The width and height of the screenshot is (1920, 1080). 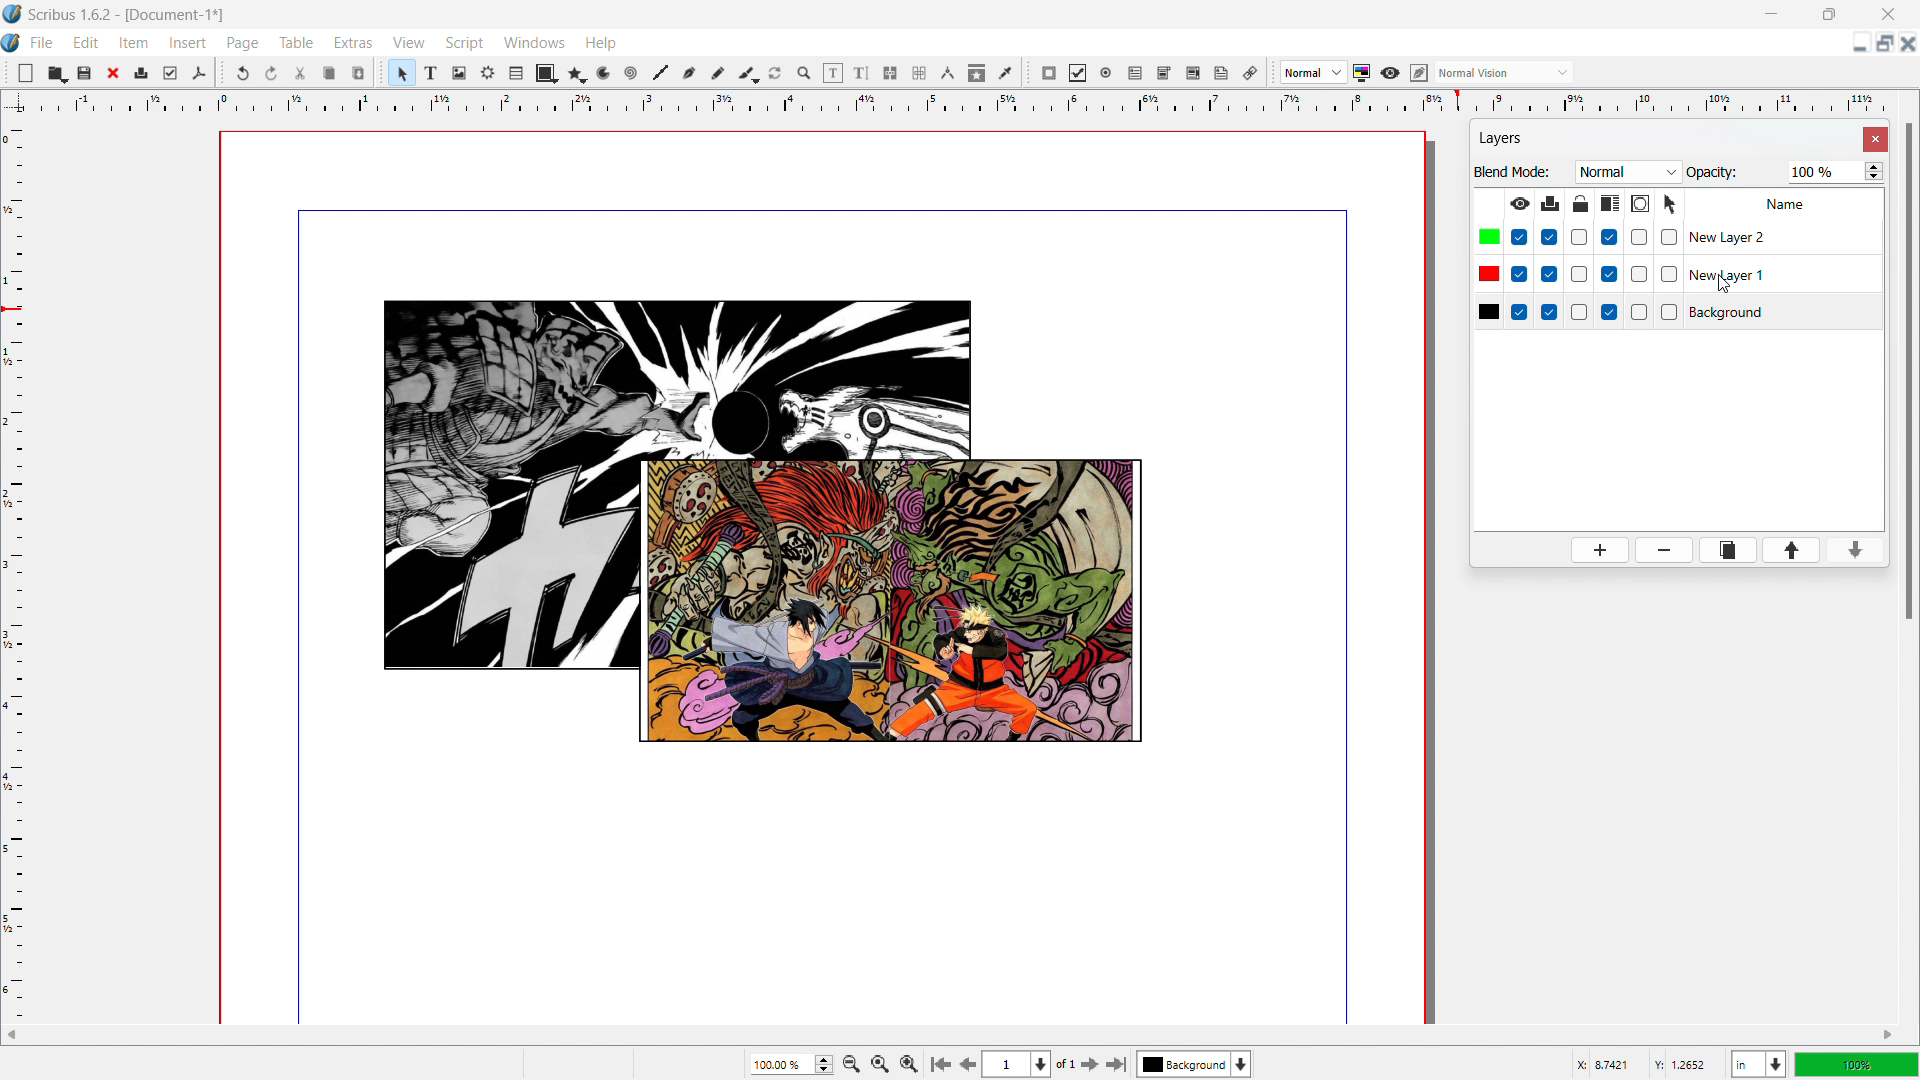 What do you see at coordinates (141, 73) in the screenshot?
I see `print` at bounding box center [141, 73].